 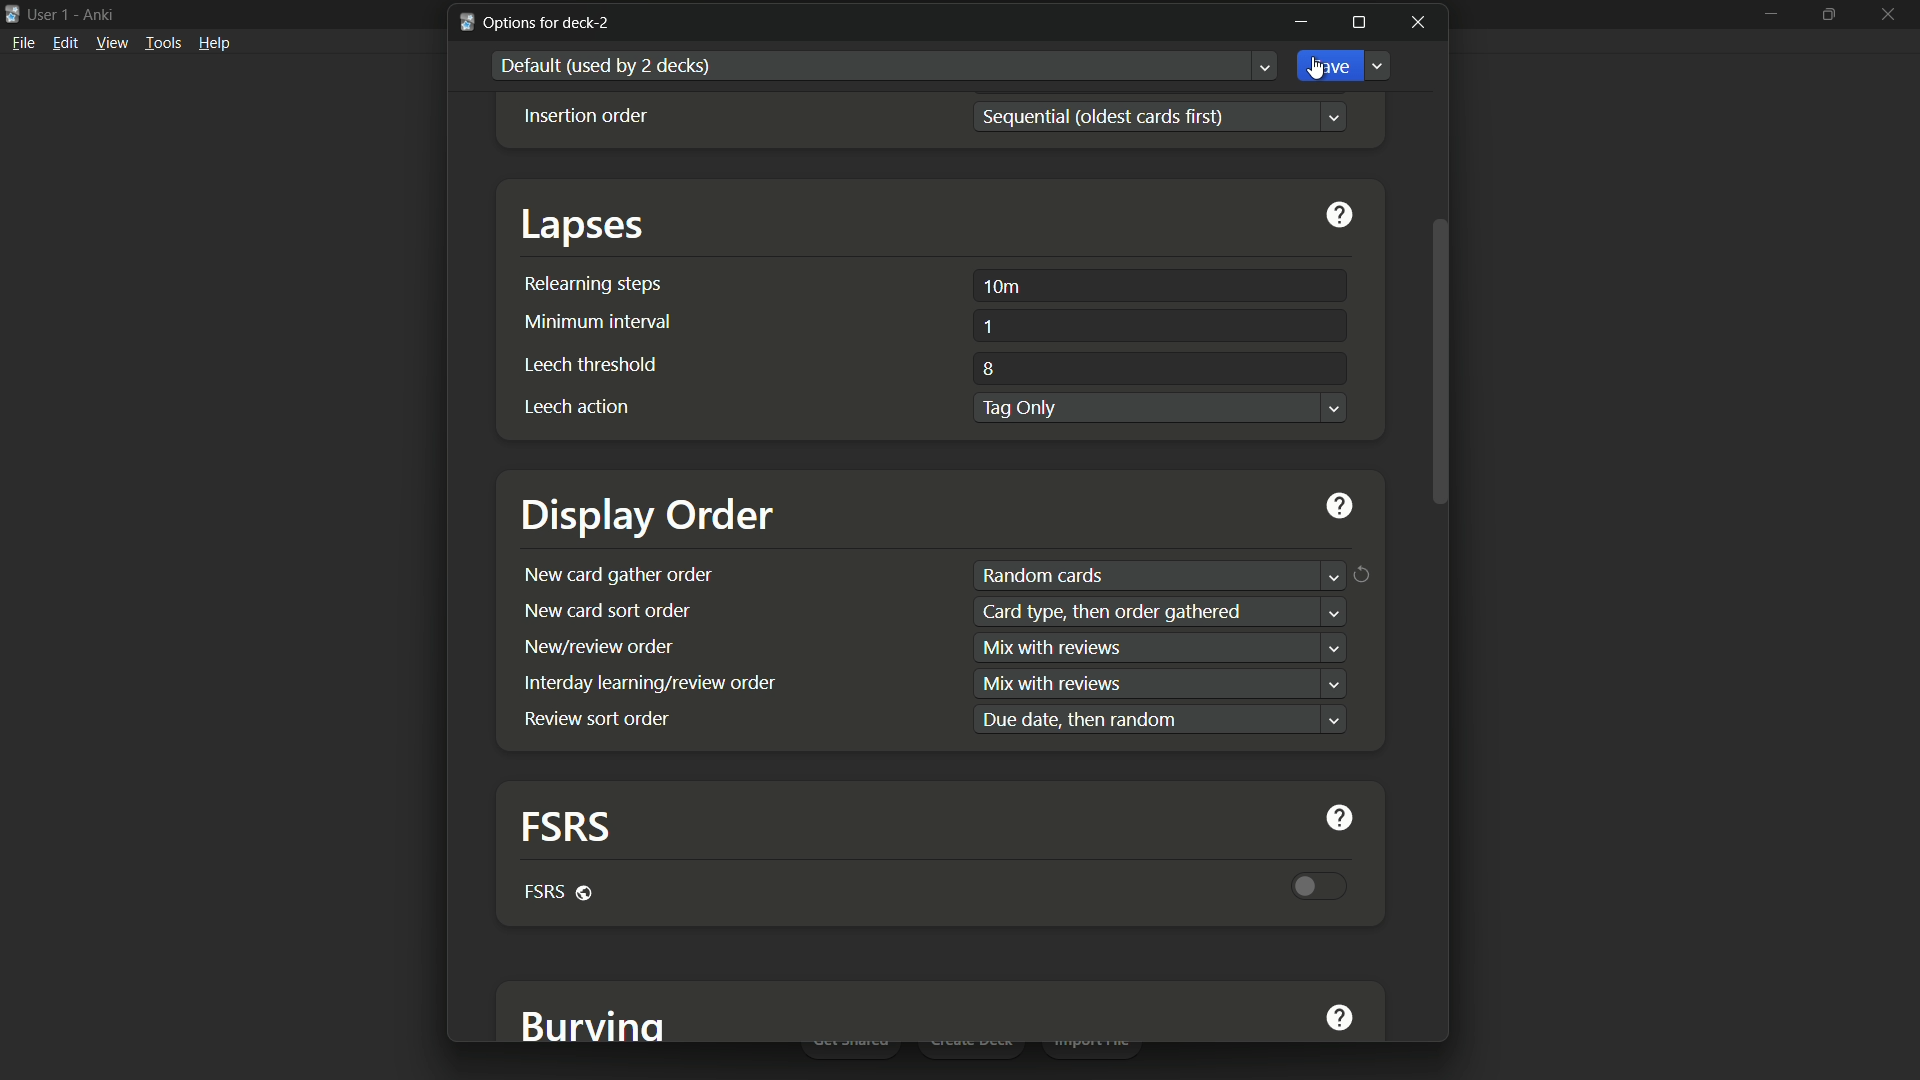 What do you see at coordinates (1019, 409) in the screenshot?
I see `tag only` at bounding box center [1019, 409].